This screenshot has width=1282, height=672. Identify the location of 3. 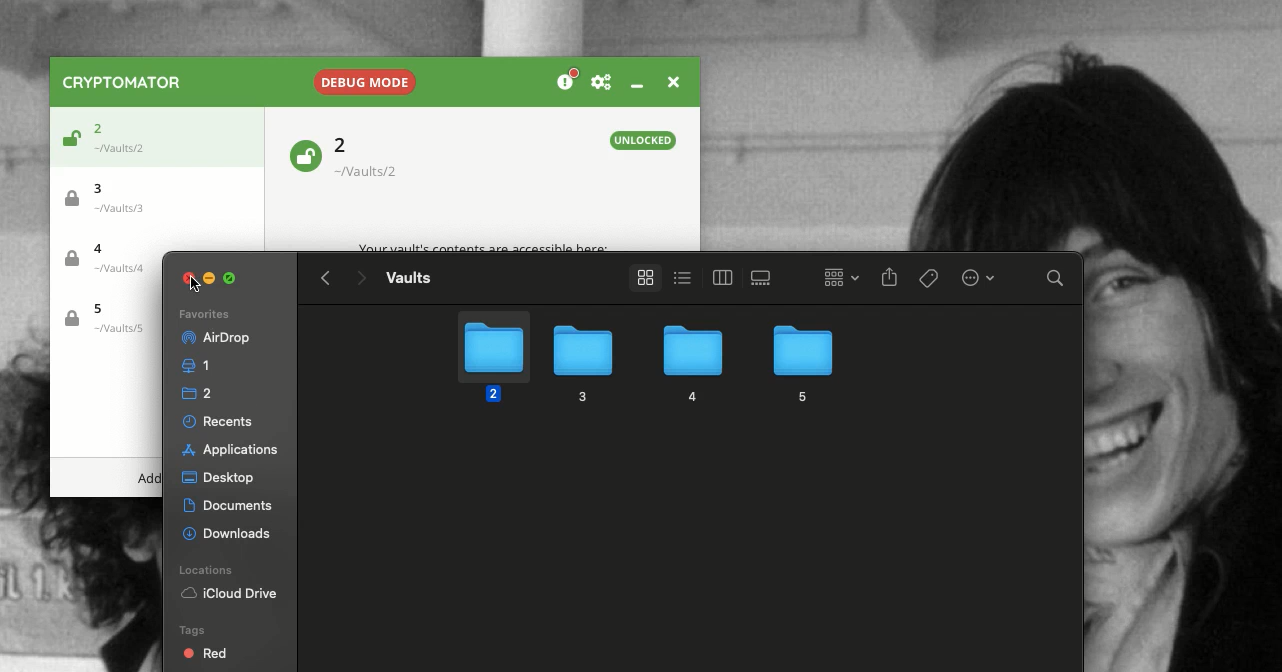
(580, 364).